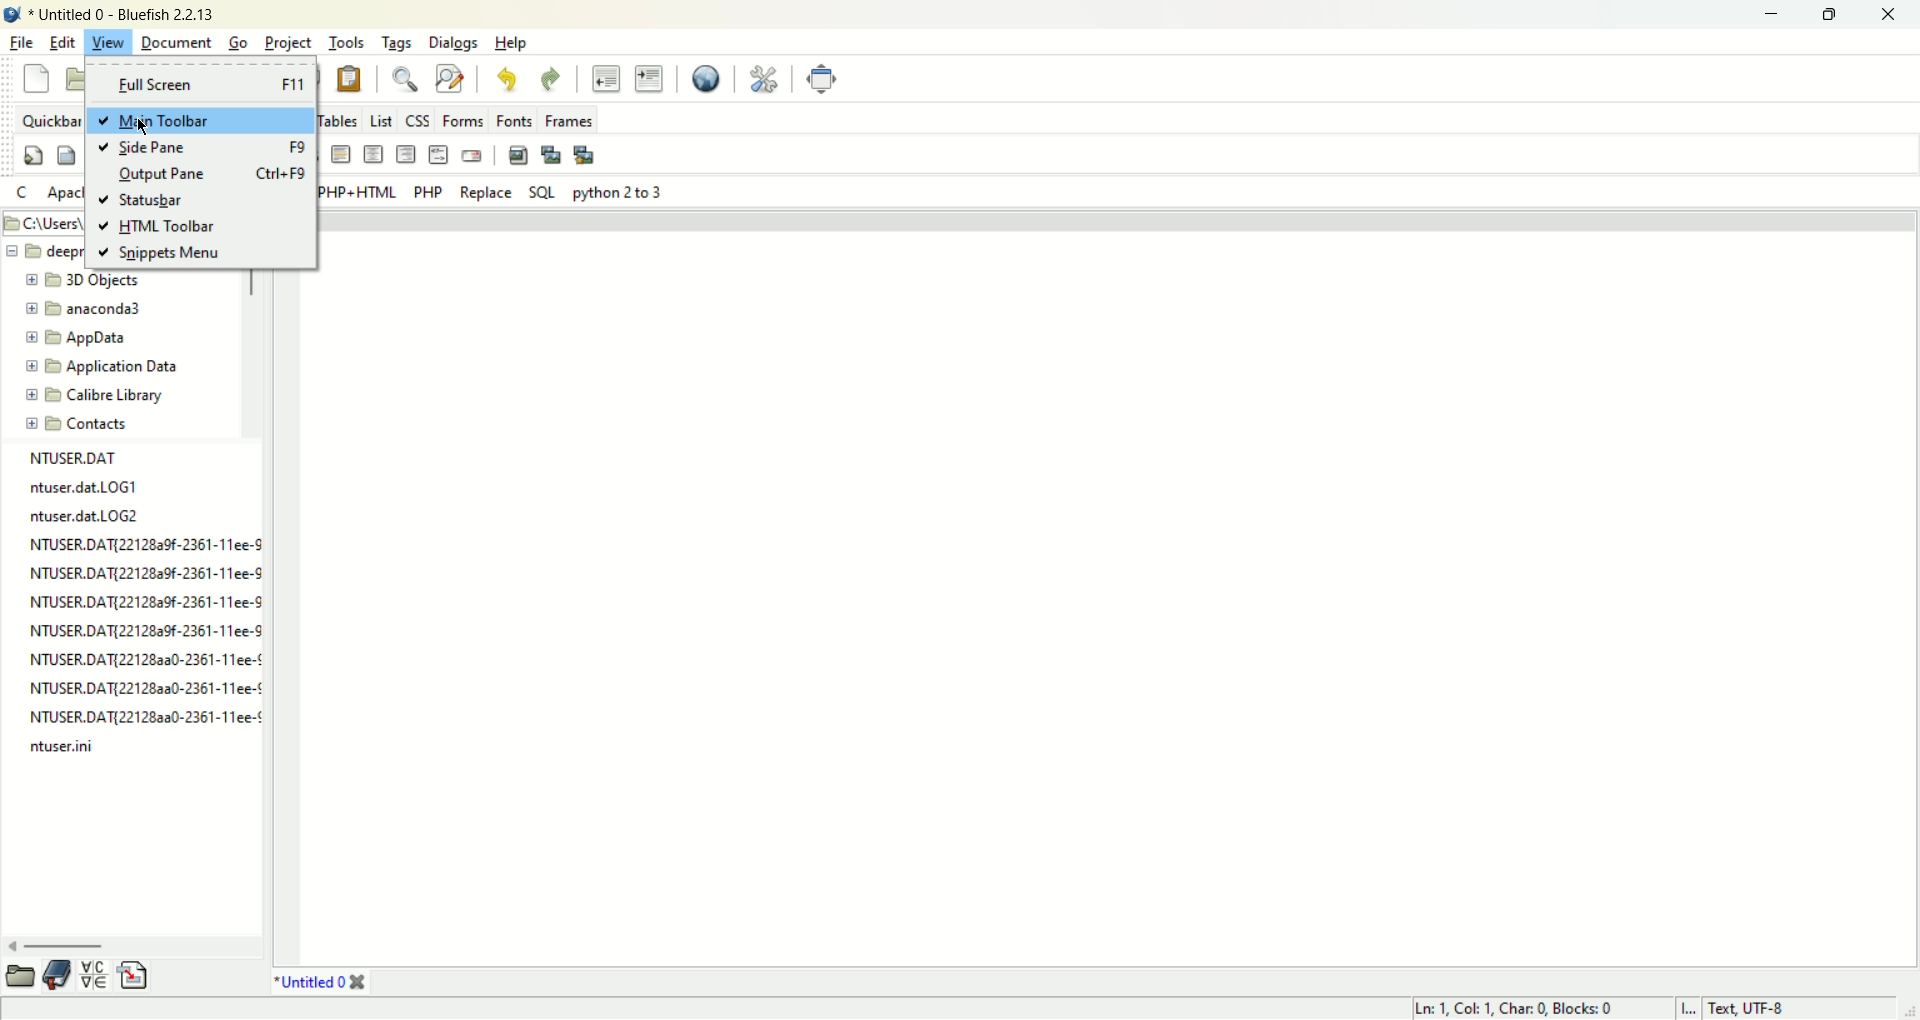  What do you see at coordinates (359, 193) in the screenshot?
I see `PHP+HTML` at bounding box center [359, 193].